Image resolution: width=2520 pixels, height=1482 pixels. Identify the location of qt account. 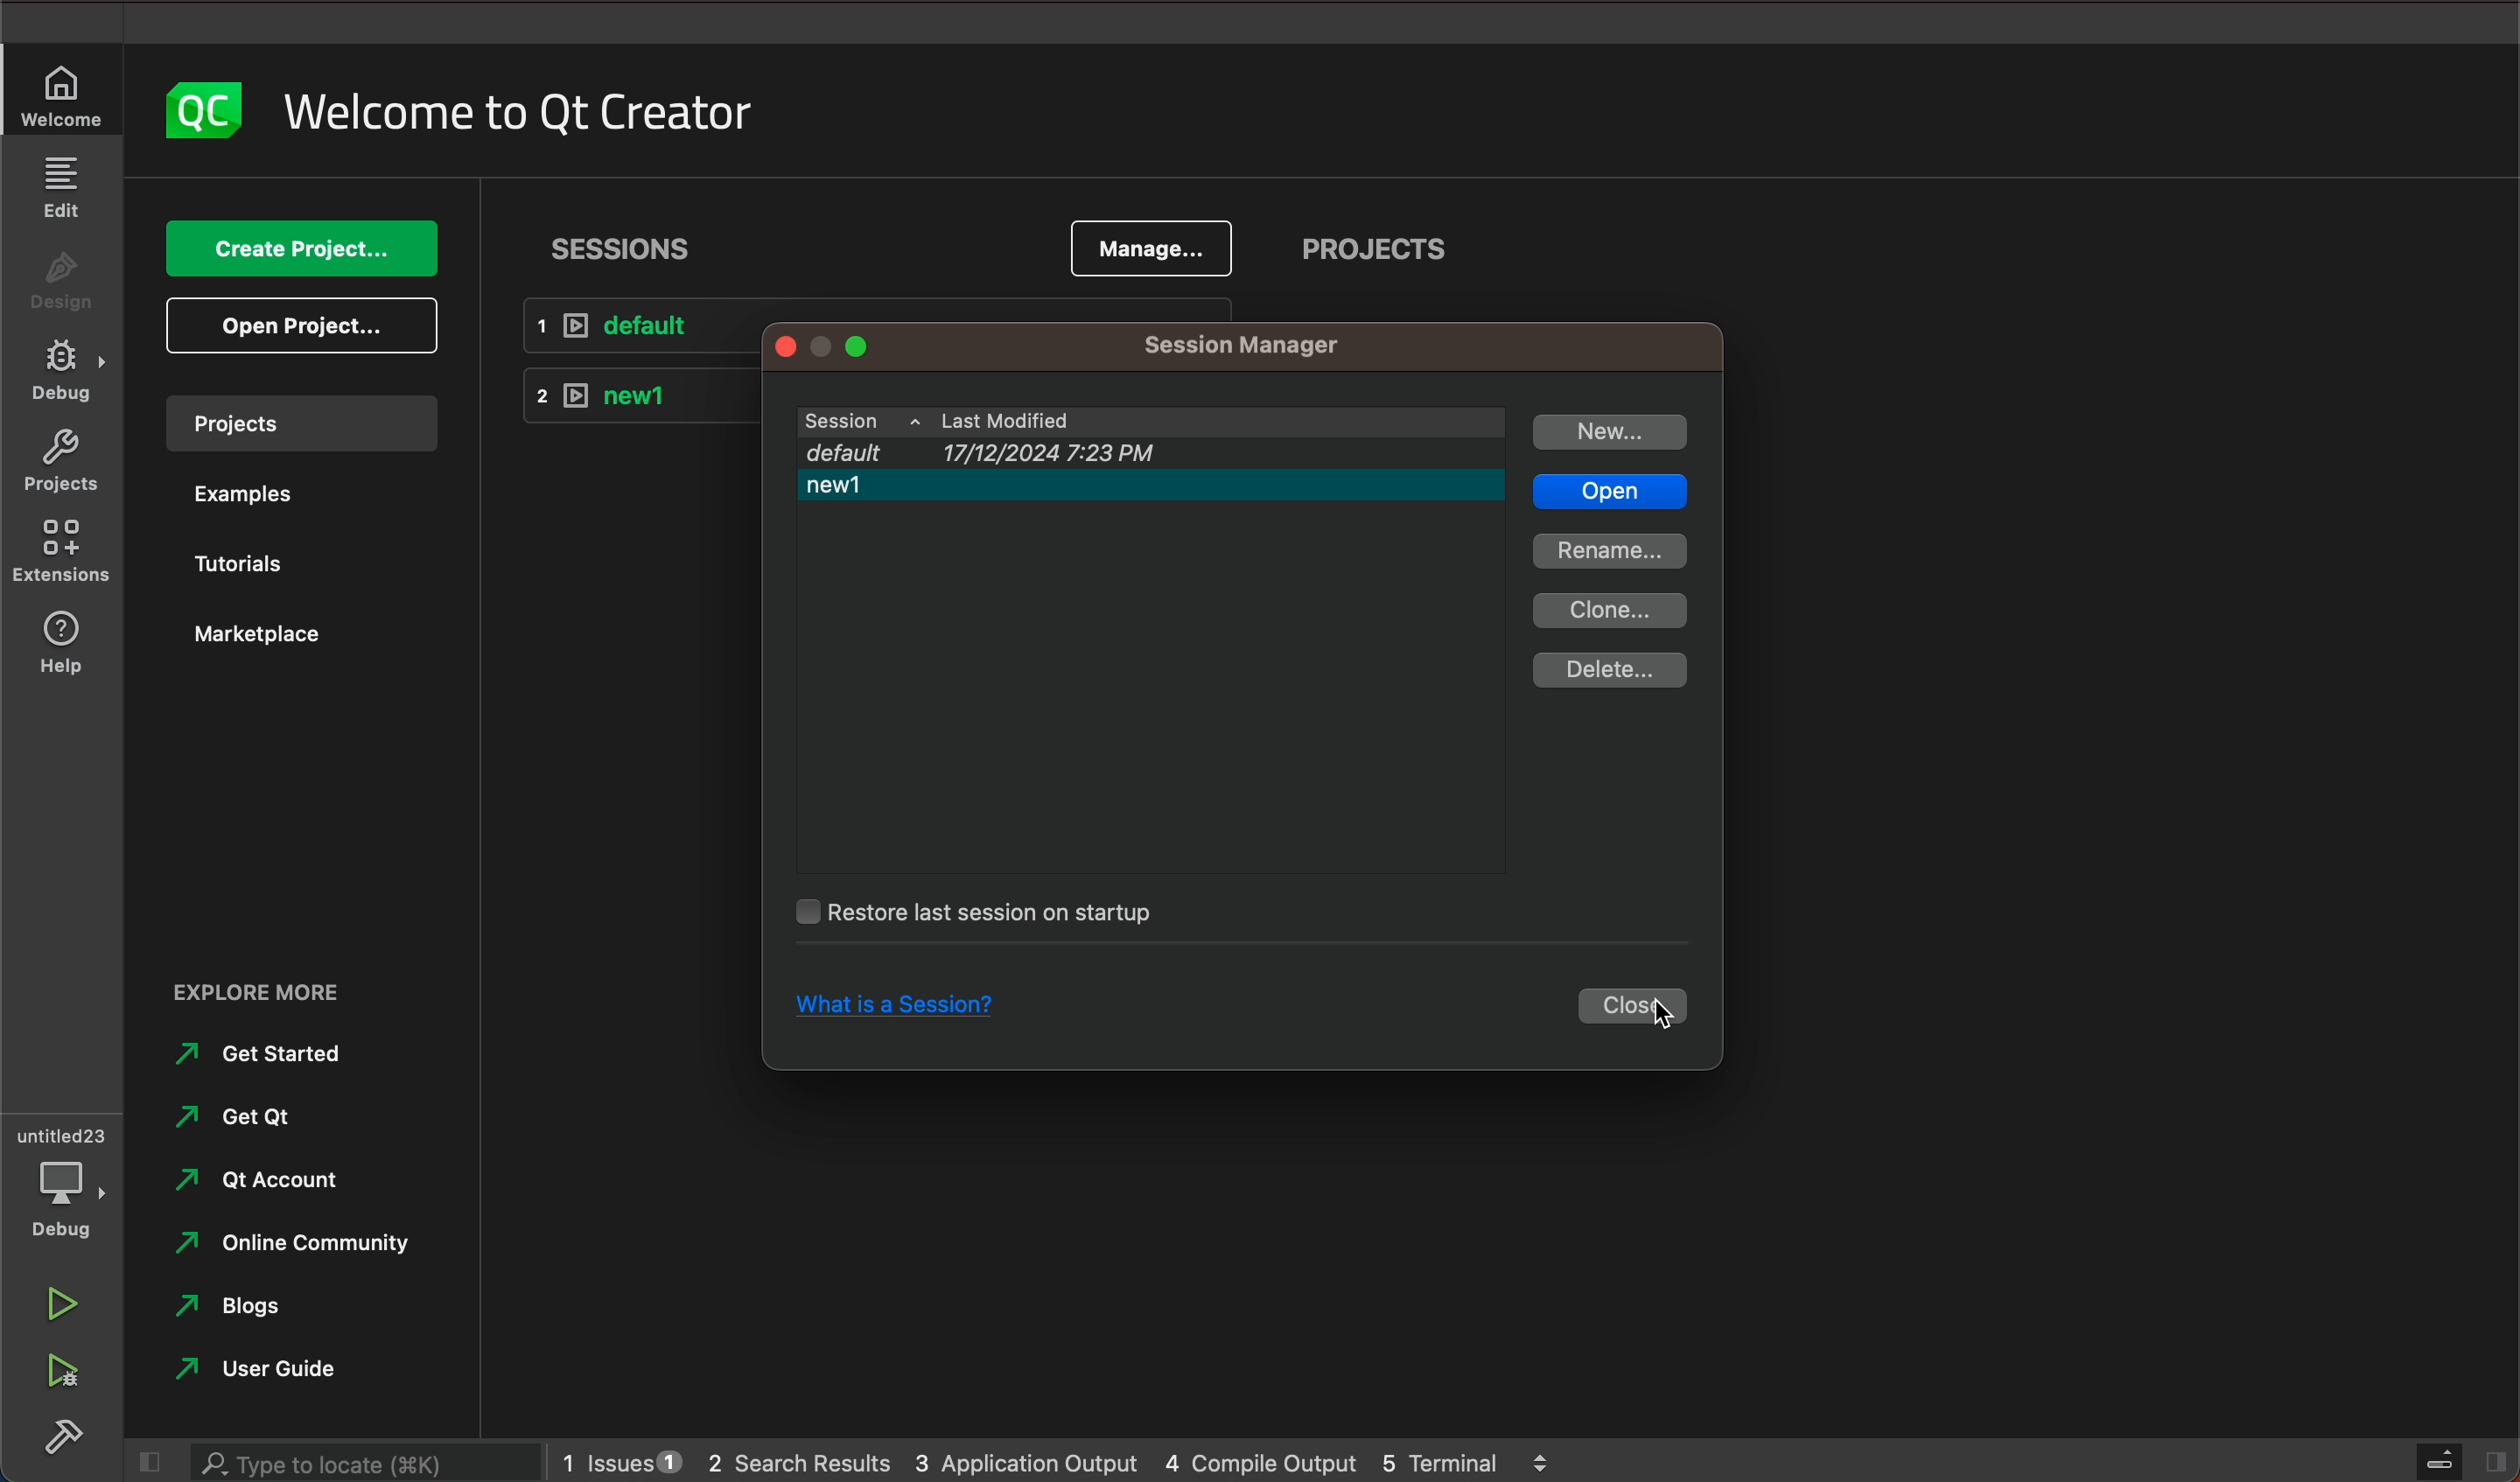
(289, 1182).